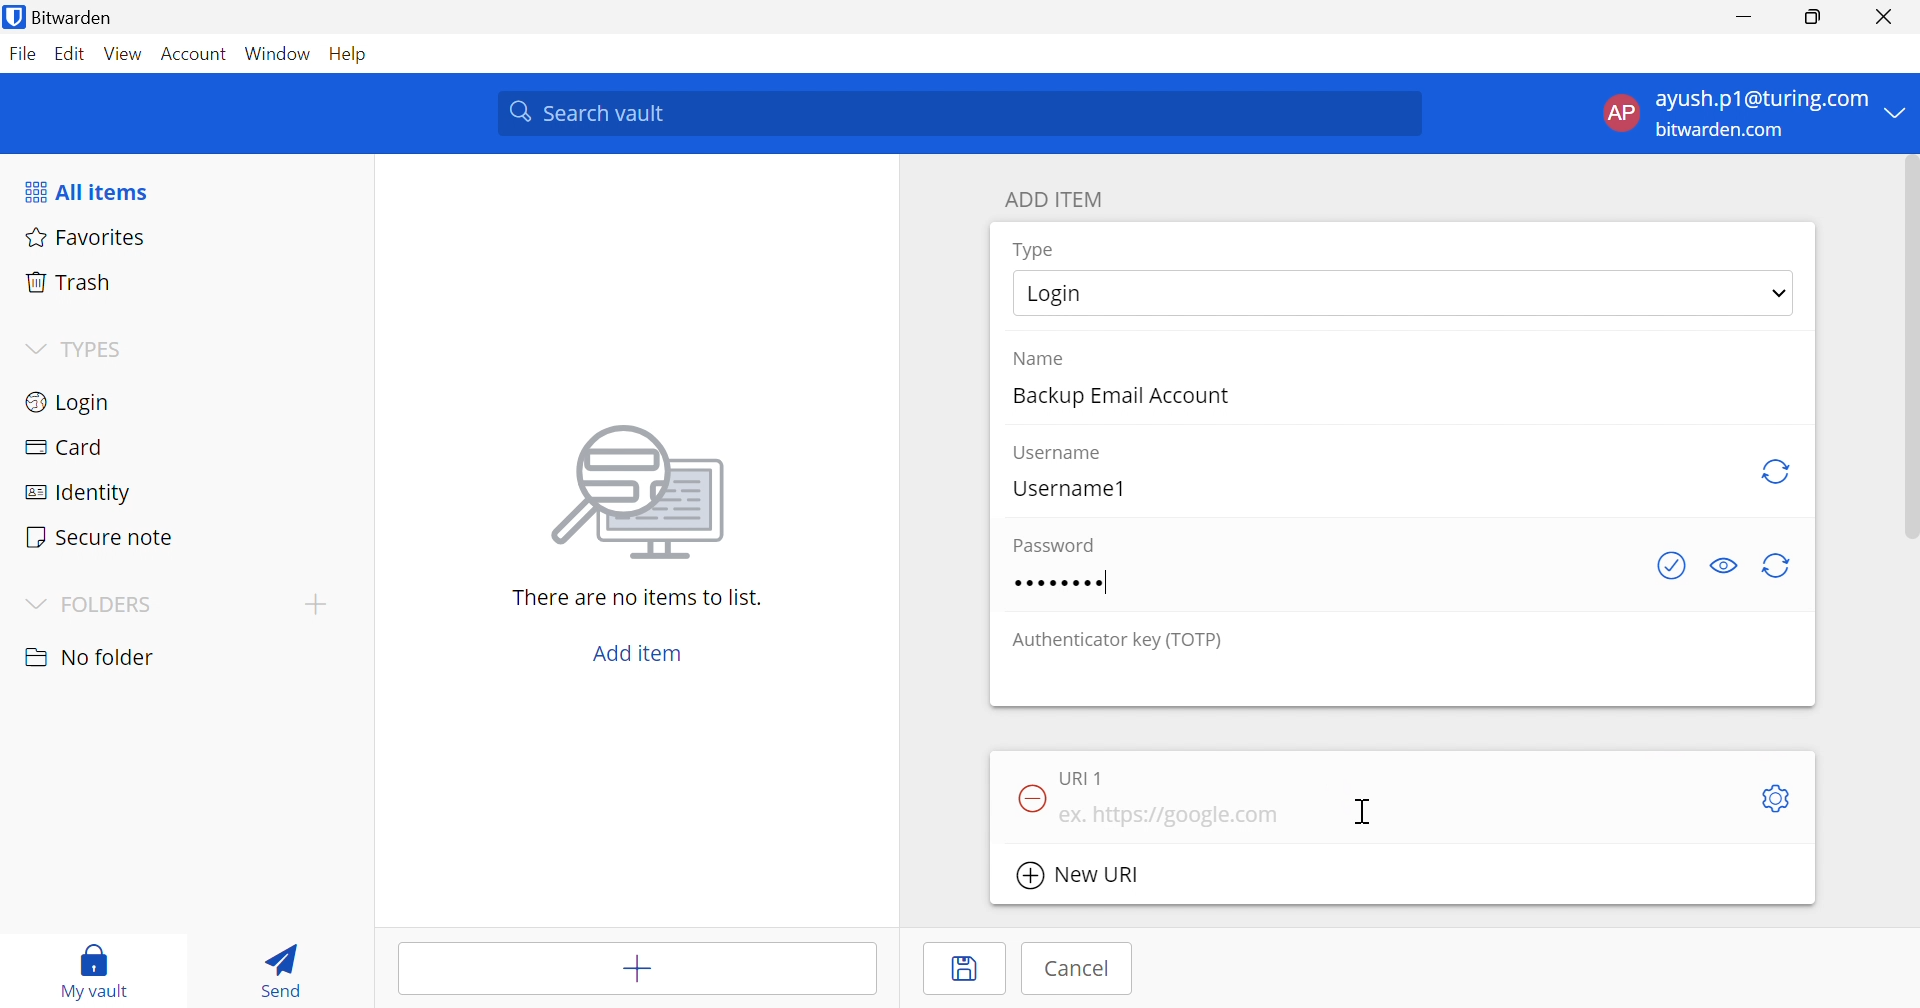 This screenshot has height=1008, width=1920. What do you see at coordinates (345, 53) in the screenshot?
I see `Help` at bounding box center [345, 53].